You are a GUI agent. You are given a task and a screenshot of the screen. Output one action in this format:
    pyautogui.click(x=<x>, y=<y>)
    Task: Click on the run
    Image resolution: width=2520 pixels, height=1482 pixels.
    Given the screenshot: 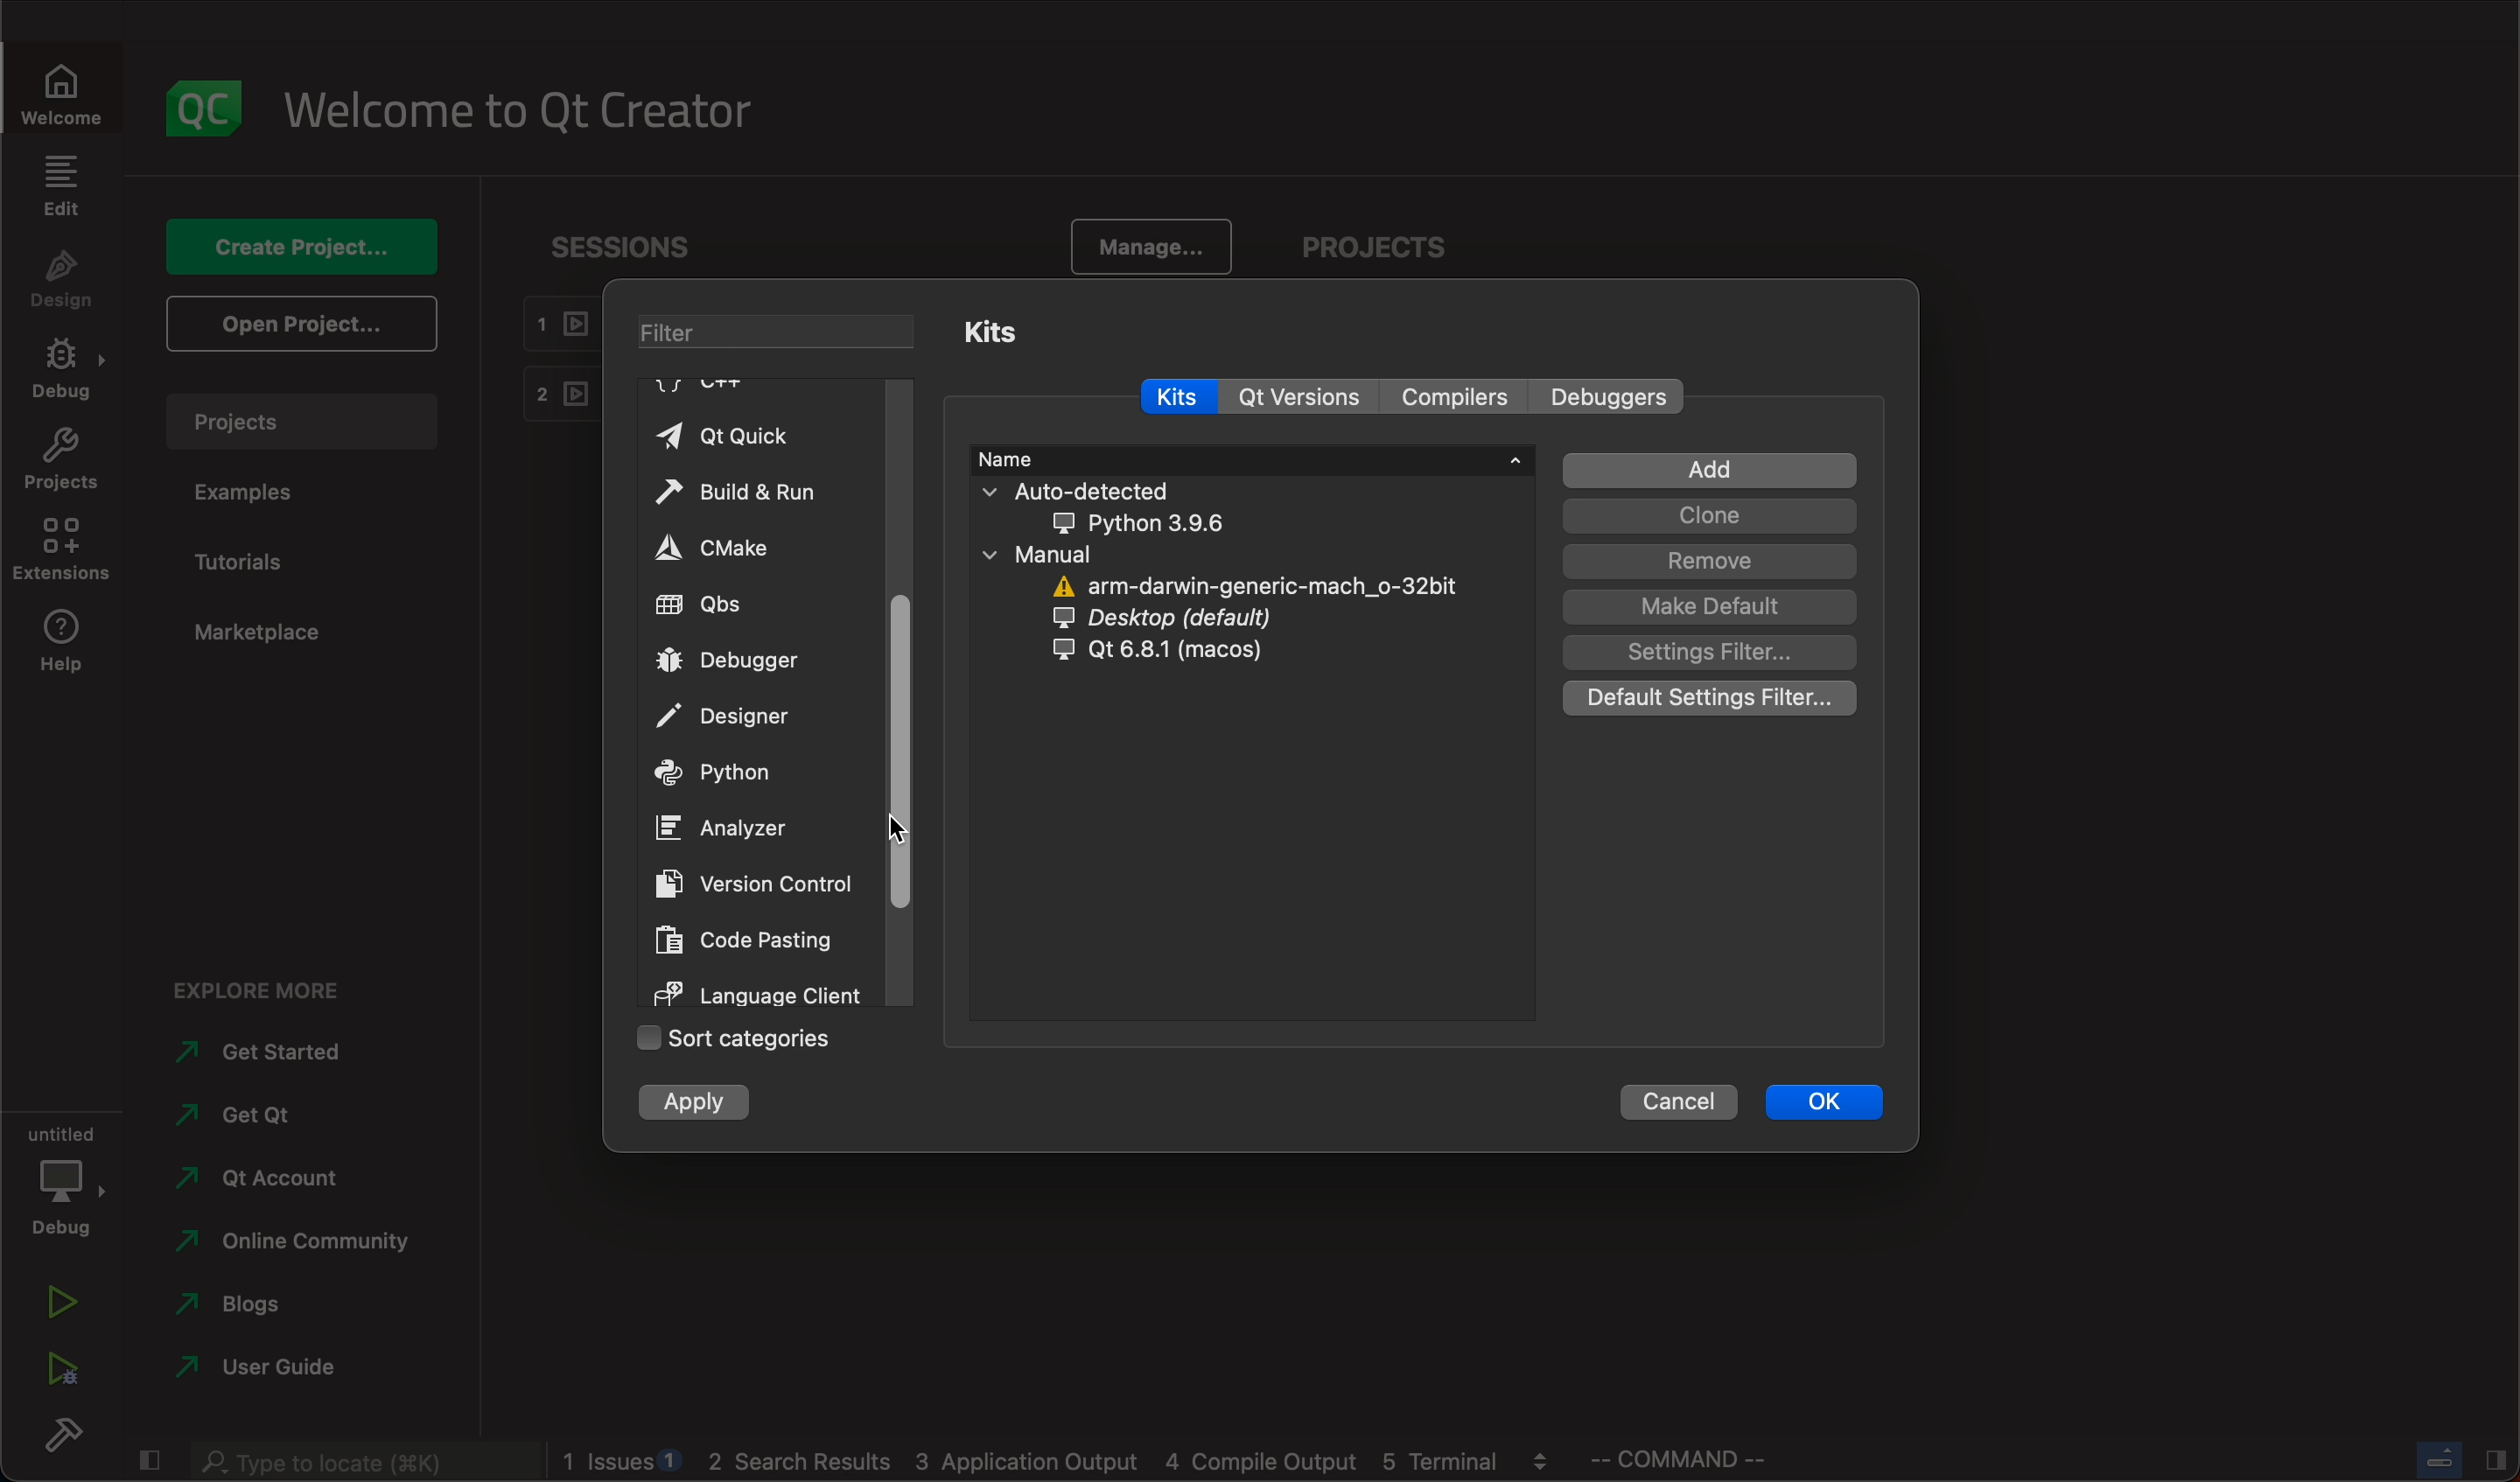 What is the action you would take?
    pyautogui.click(x=65, y=1305)
    